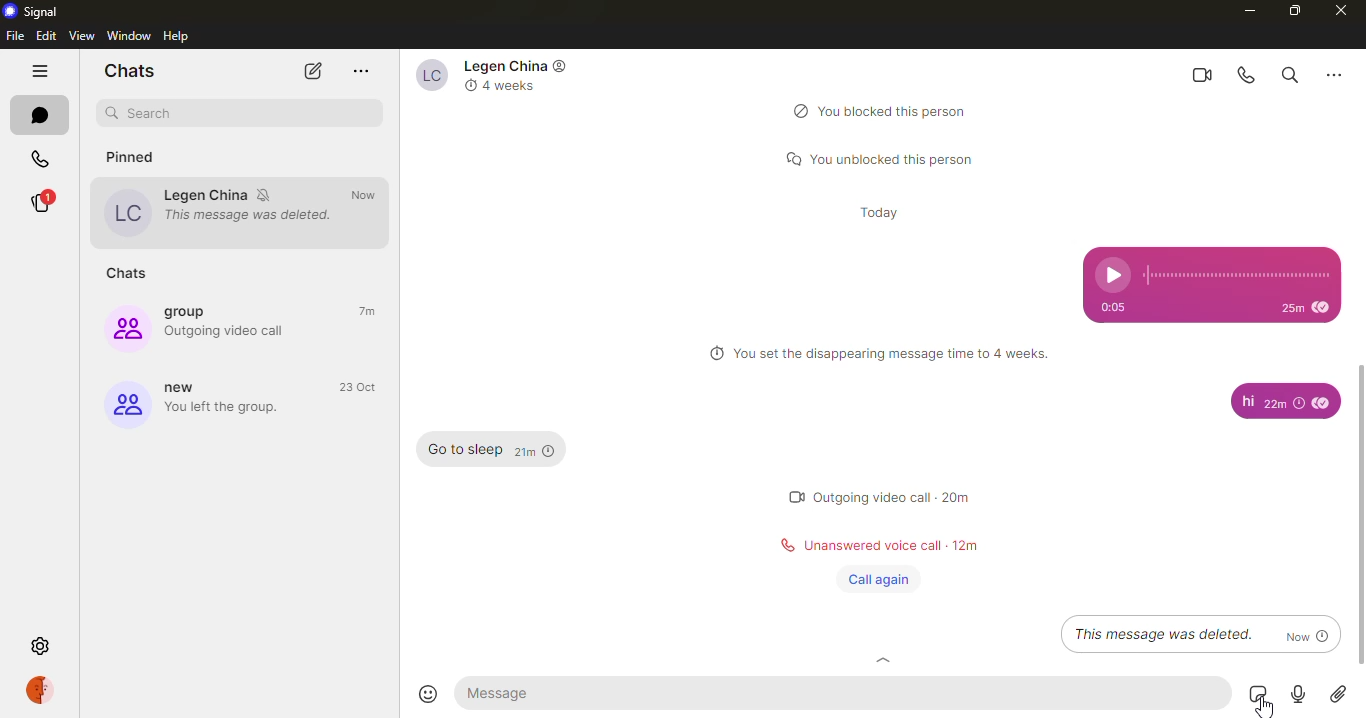  I want to click on mute notifications, so click(267, 195).